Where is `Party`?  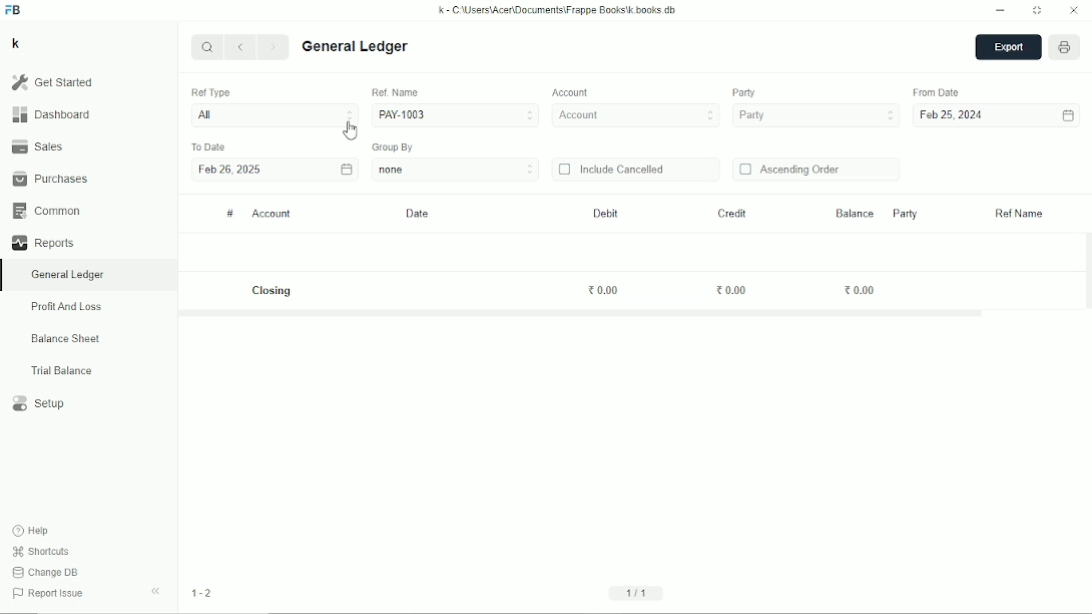
Party is located at coordinates (744, 93).